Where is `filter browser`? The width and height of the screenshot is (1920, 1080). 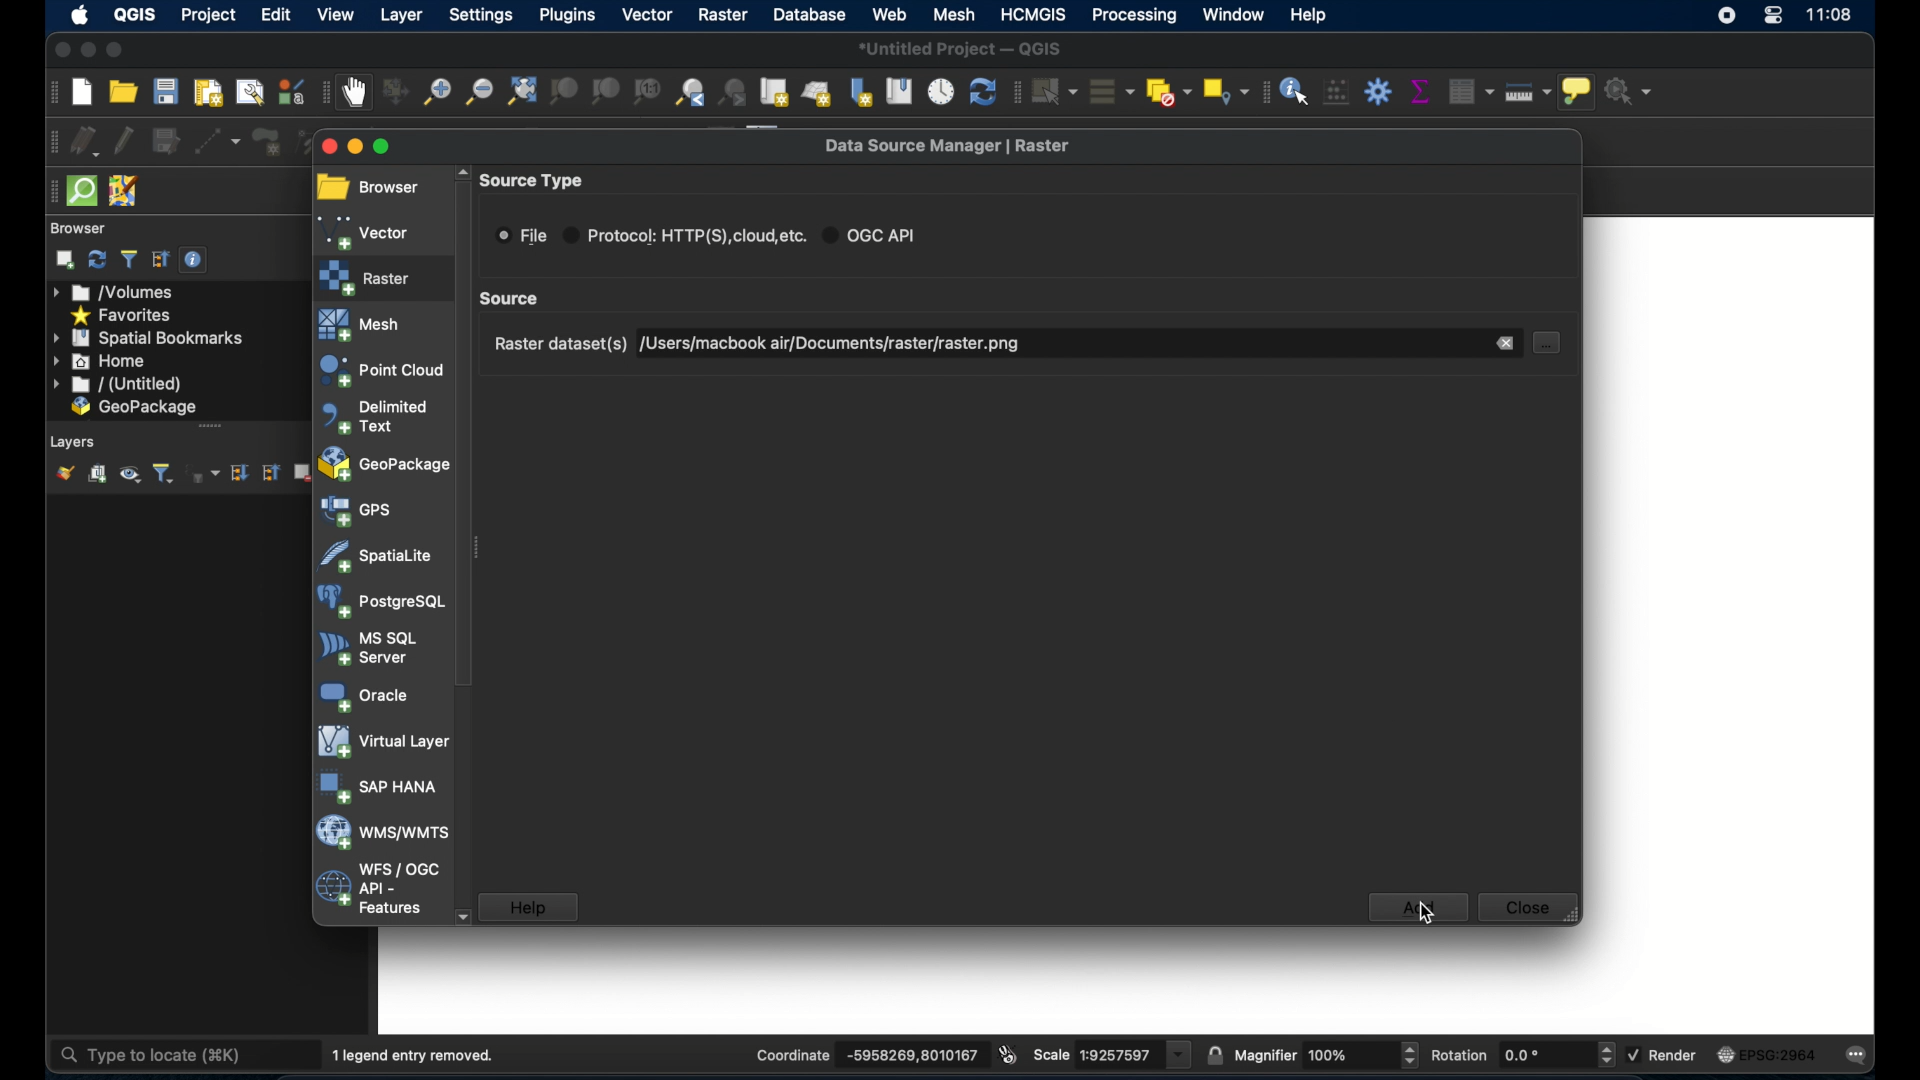
filter browser is located at coordinates (129, 258).